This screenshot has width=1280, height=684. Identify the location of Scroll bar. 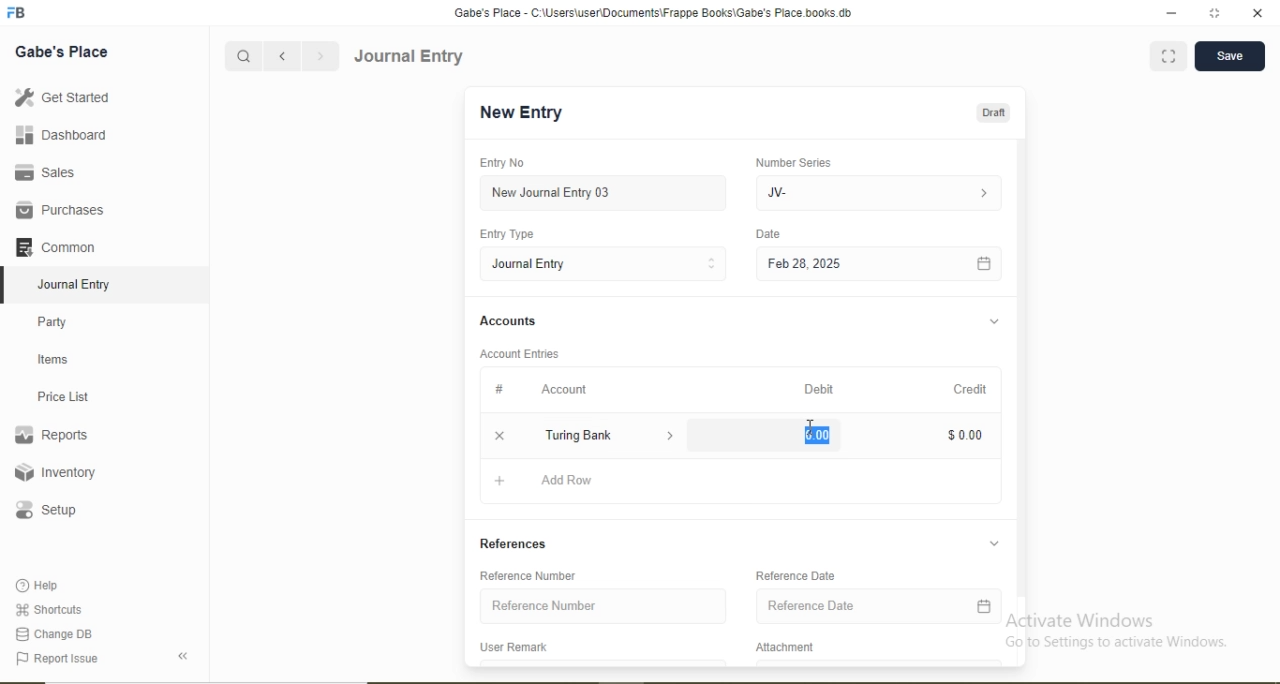
(1021, 386).